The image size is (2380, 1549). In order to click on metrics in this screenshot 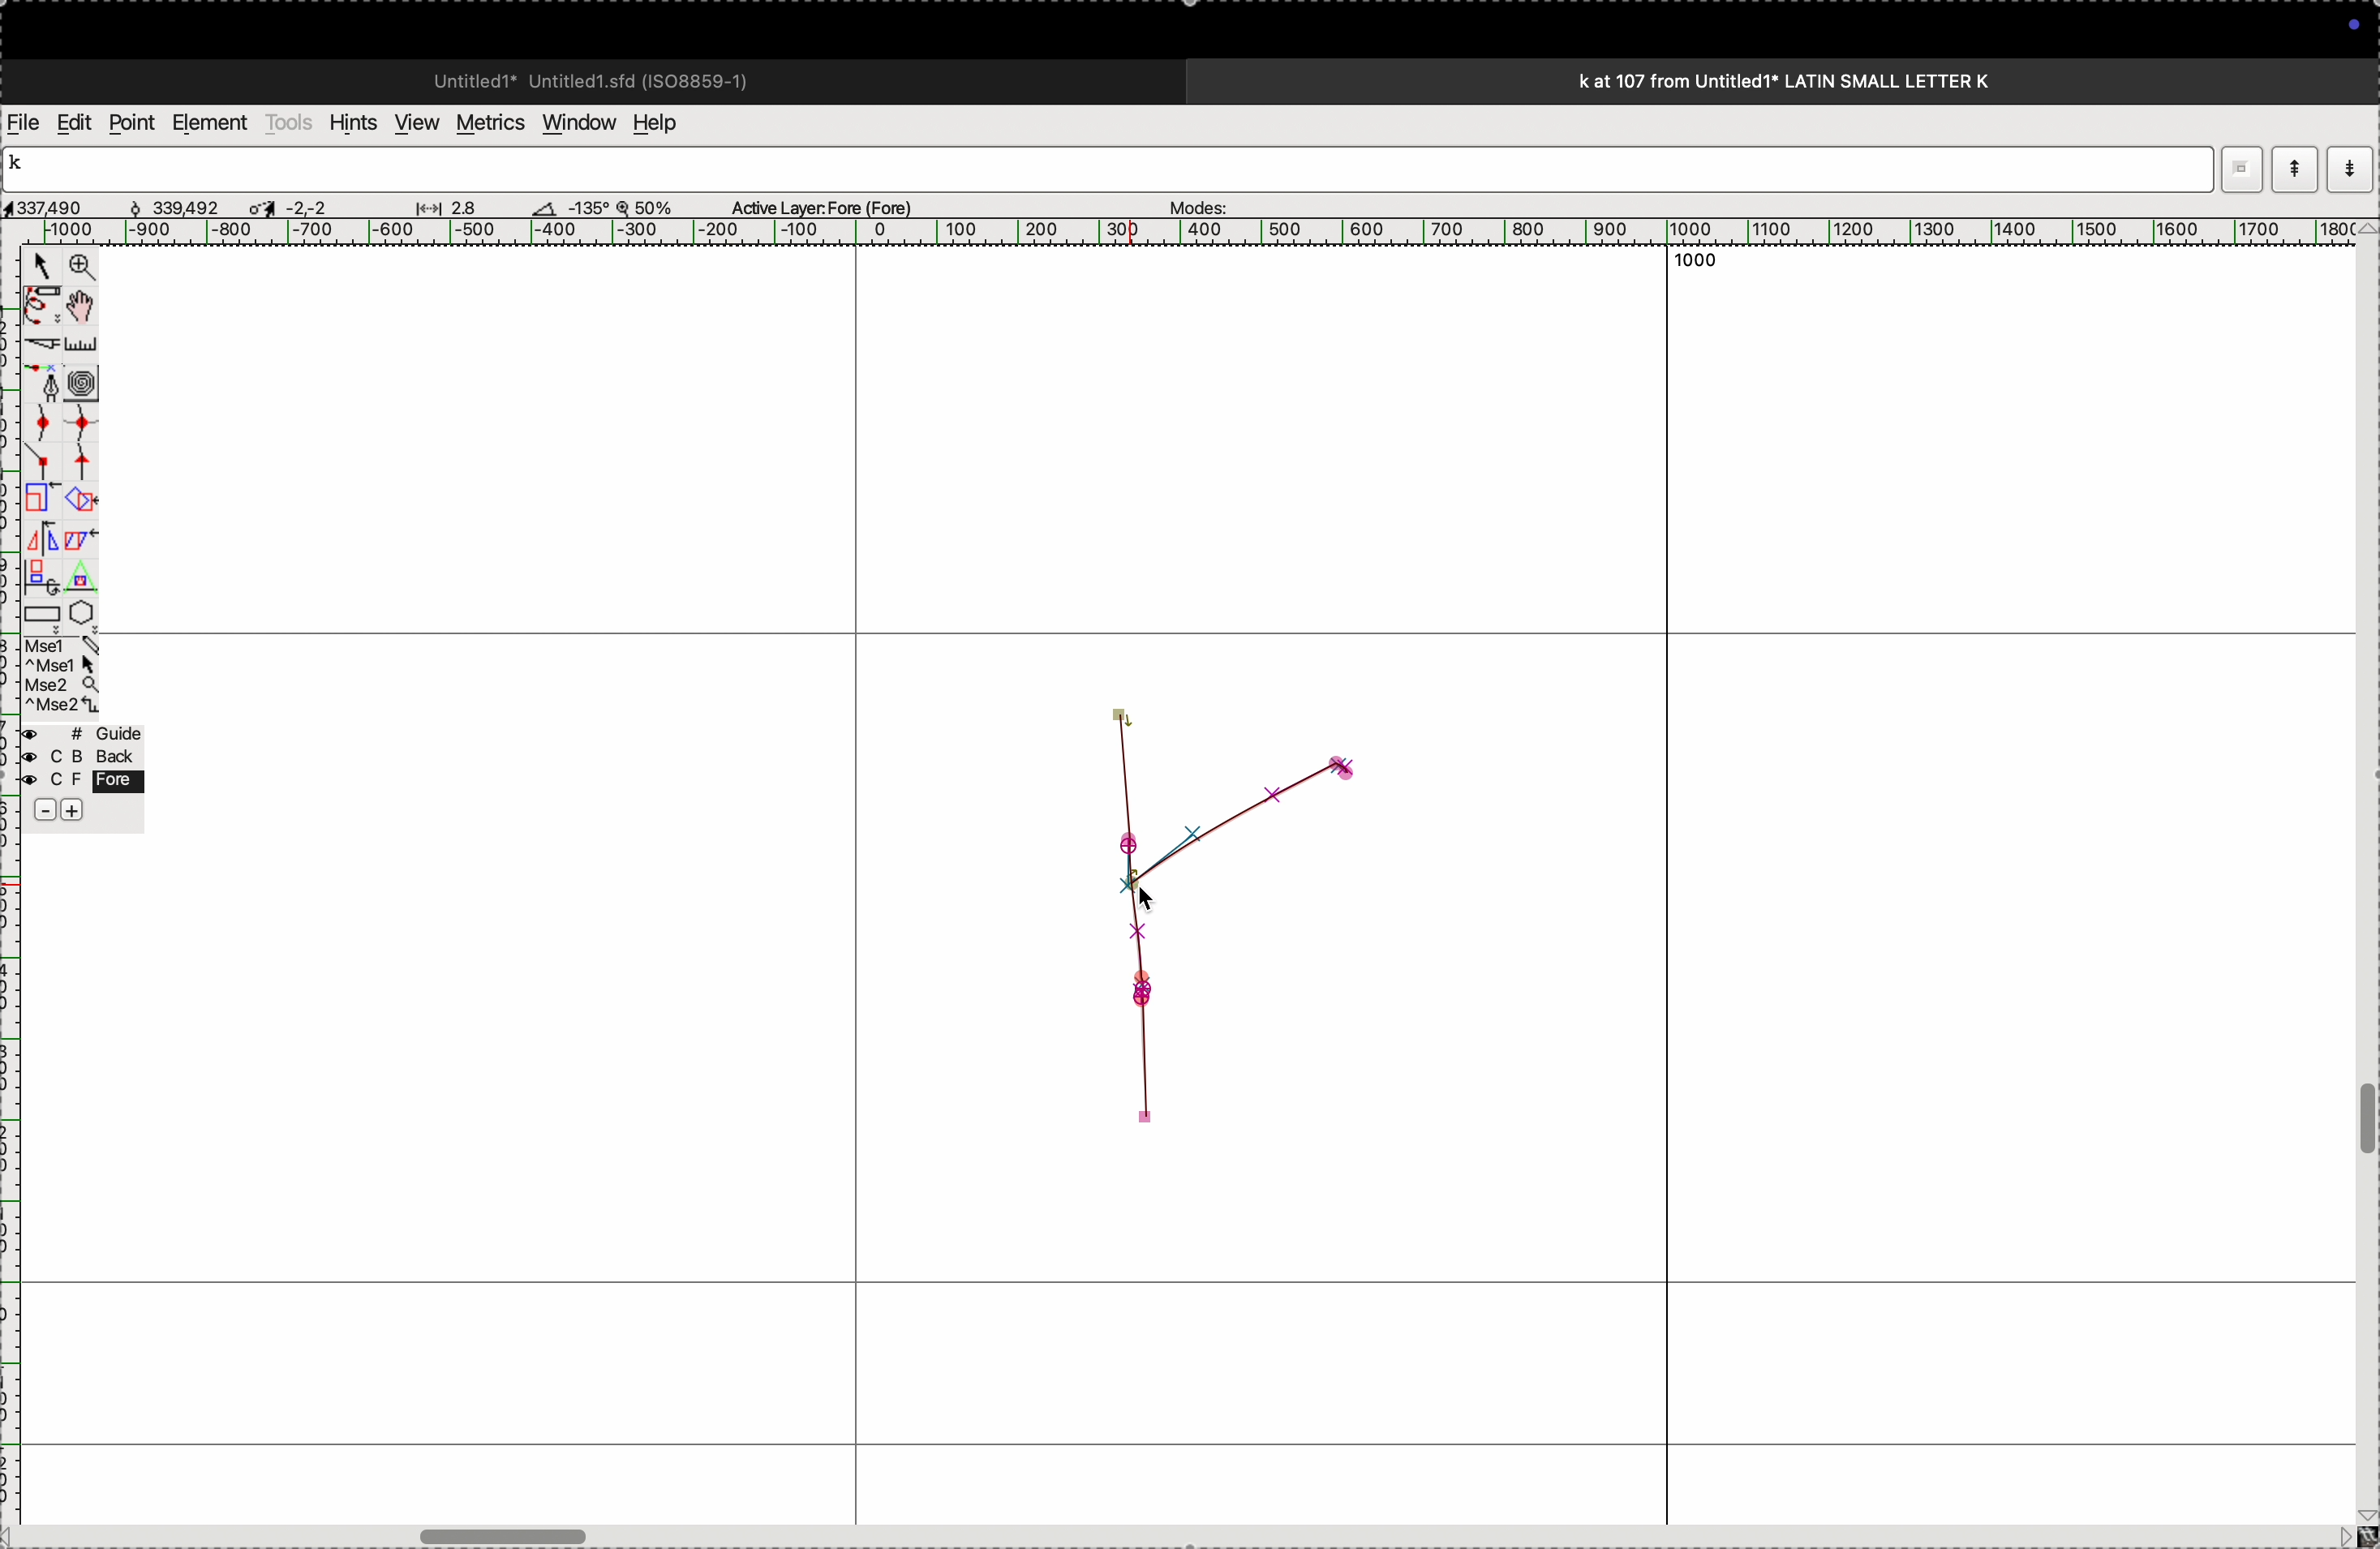, I will do `click(488, 123)`.